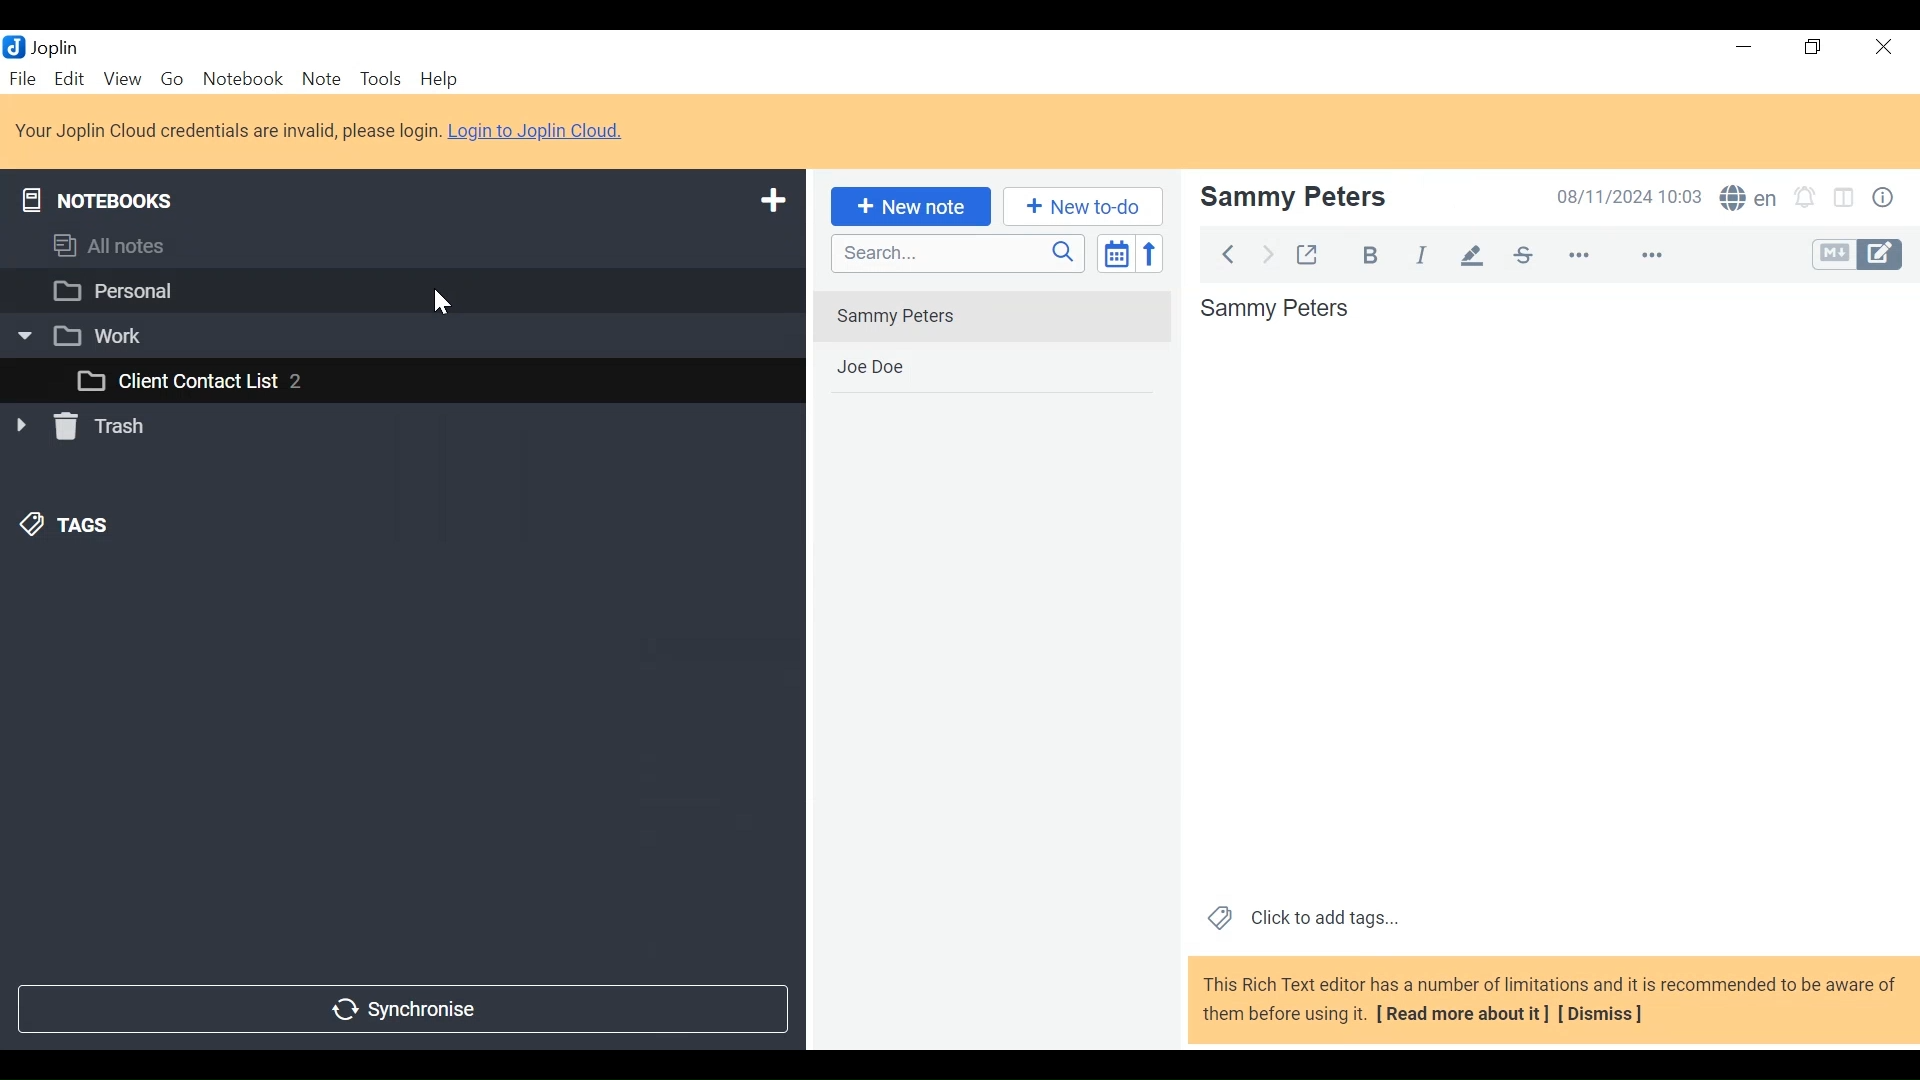 This screenshot has width=1920, height=1080. I want to click on [3 Client Contact List 2, so click(193, 381).